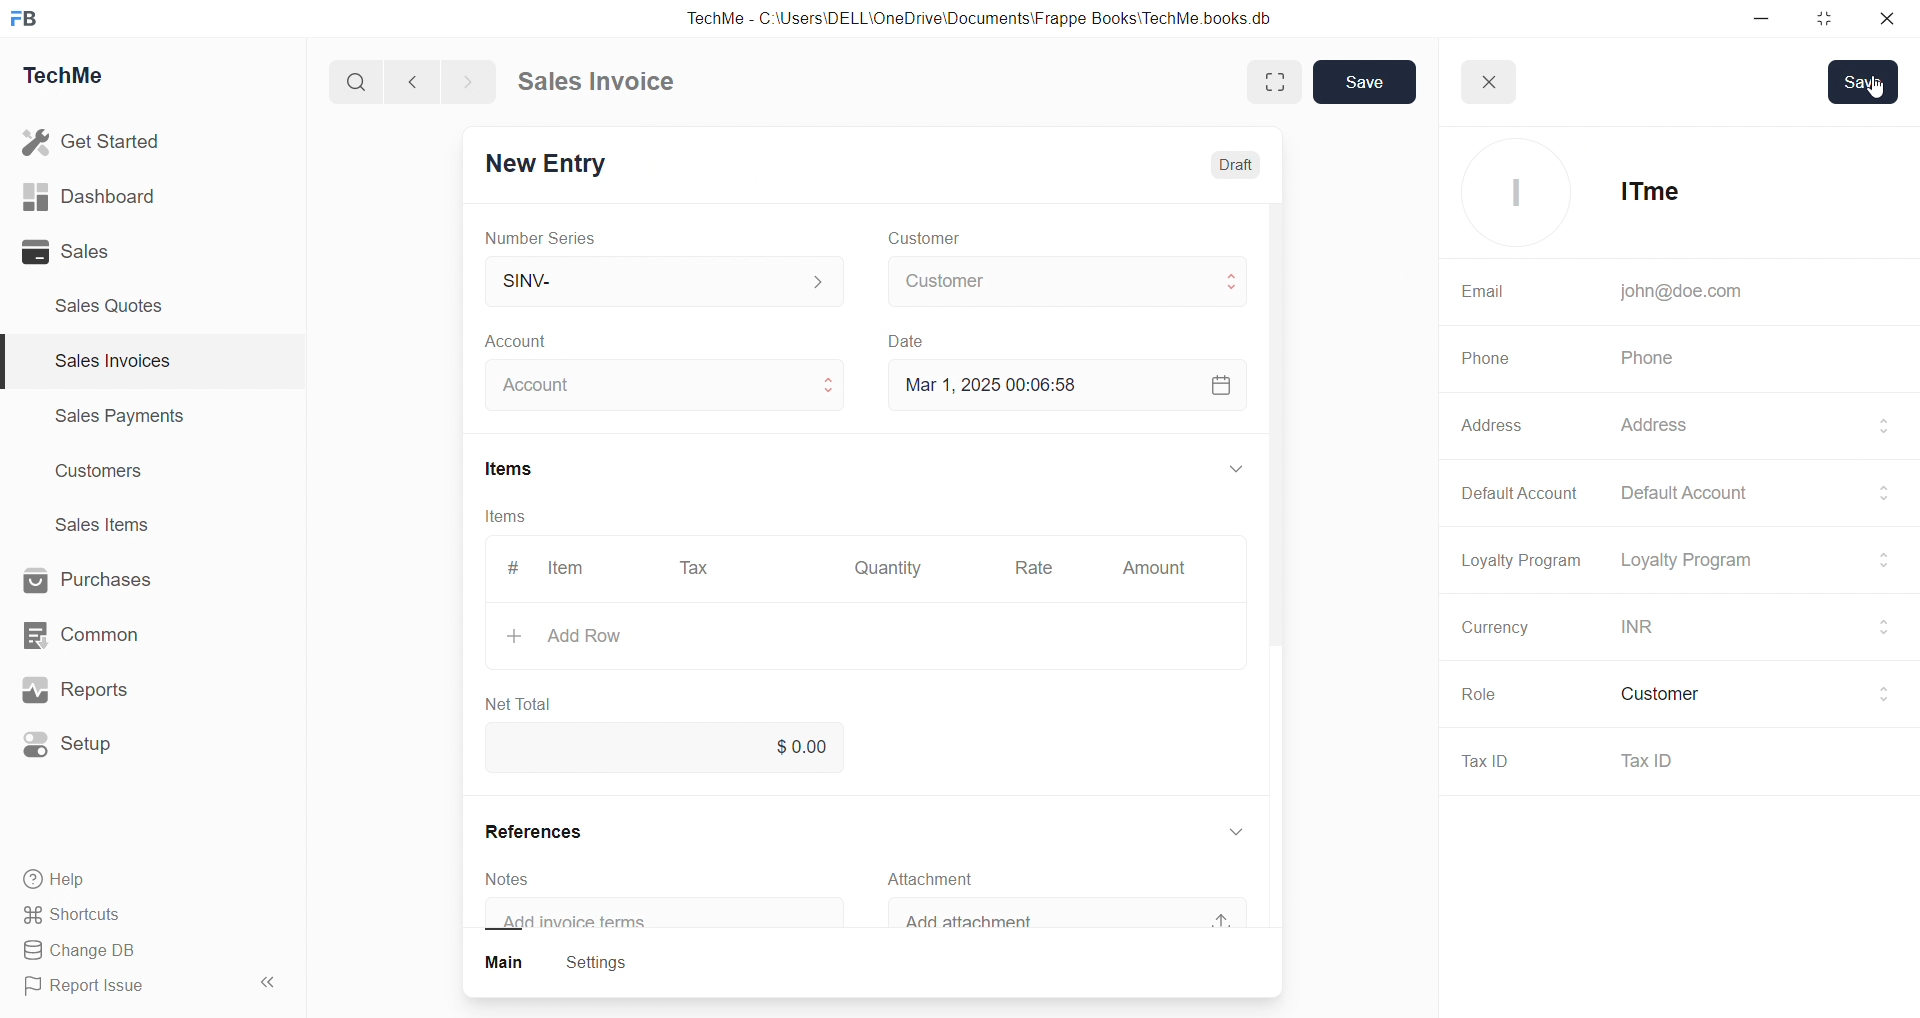 The height and width of the screenshot is (1018, 1920). I want to click on Settings, so click(605, 961).